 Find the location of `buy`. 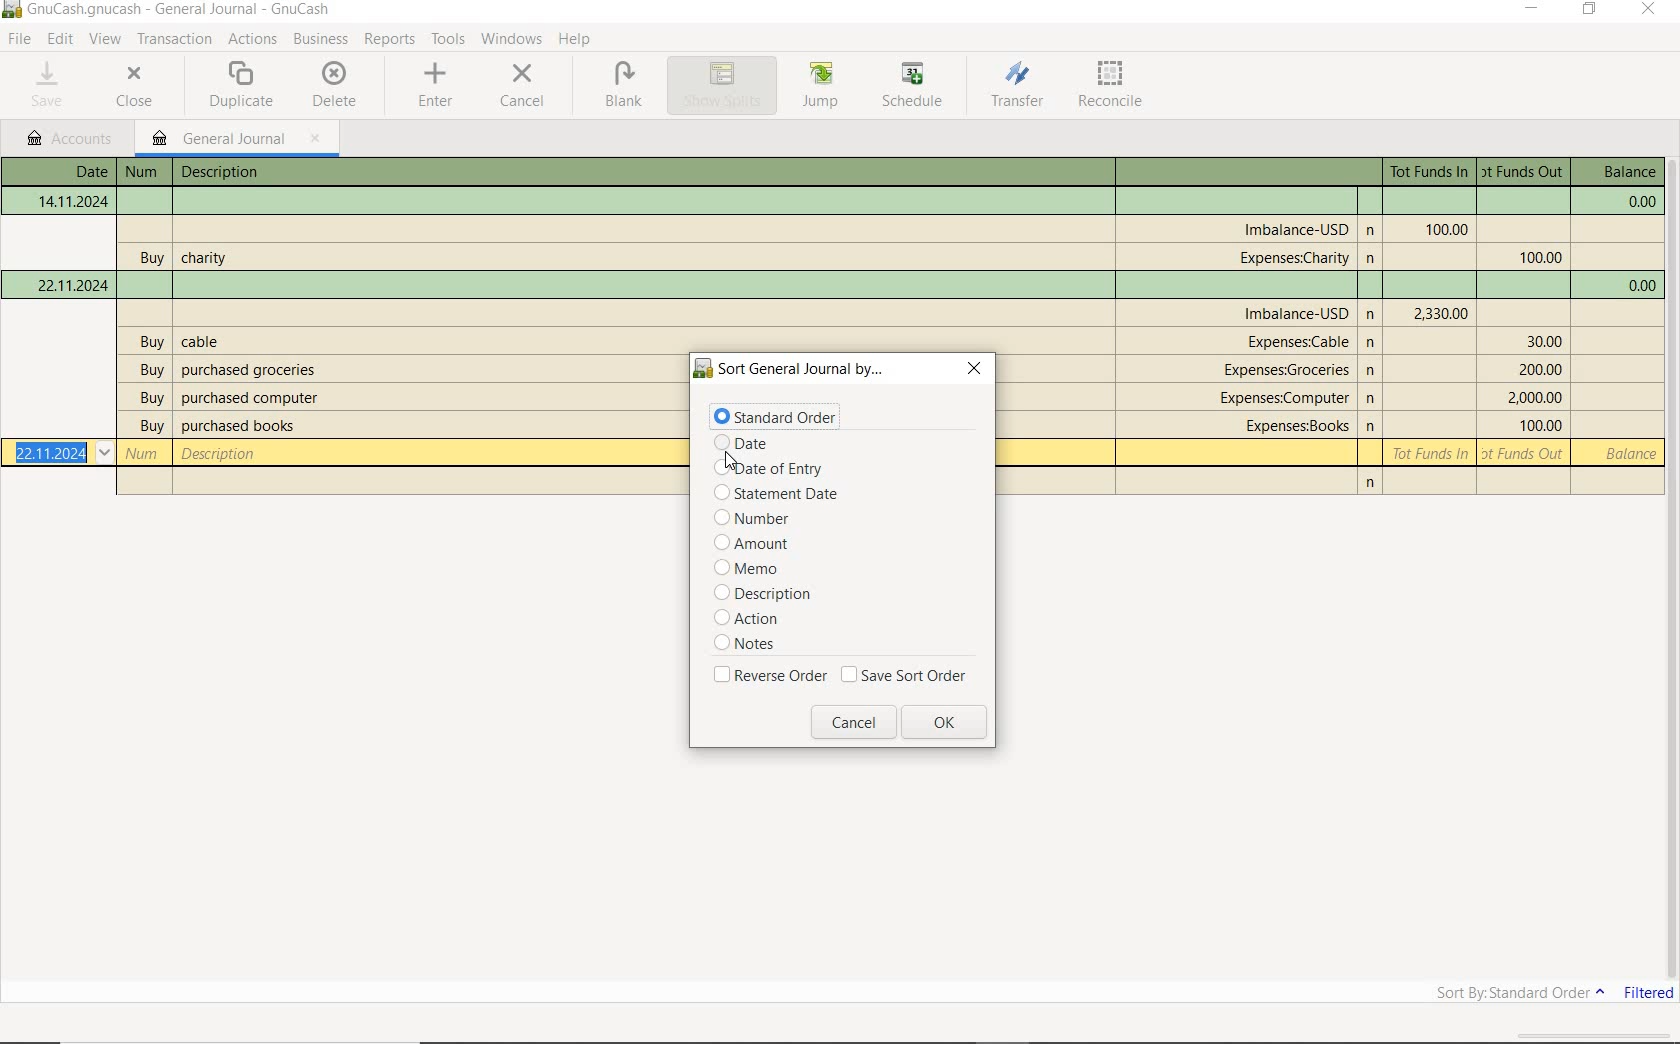

buy is located at coordinates (153, 344).